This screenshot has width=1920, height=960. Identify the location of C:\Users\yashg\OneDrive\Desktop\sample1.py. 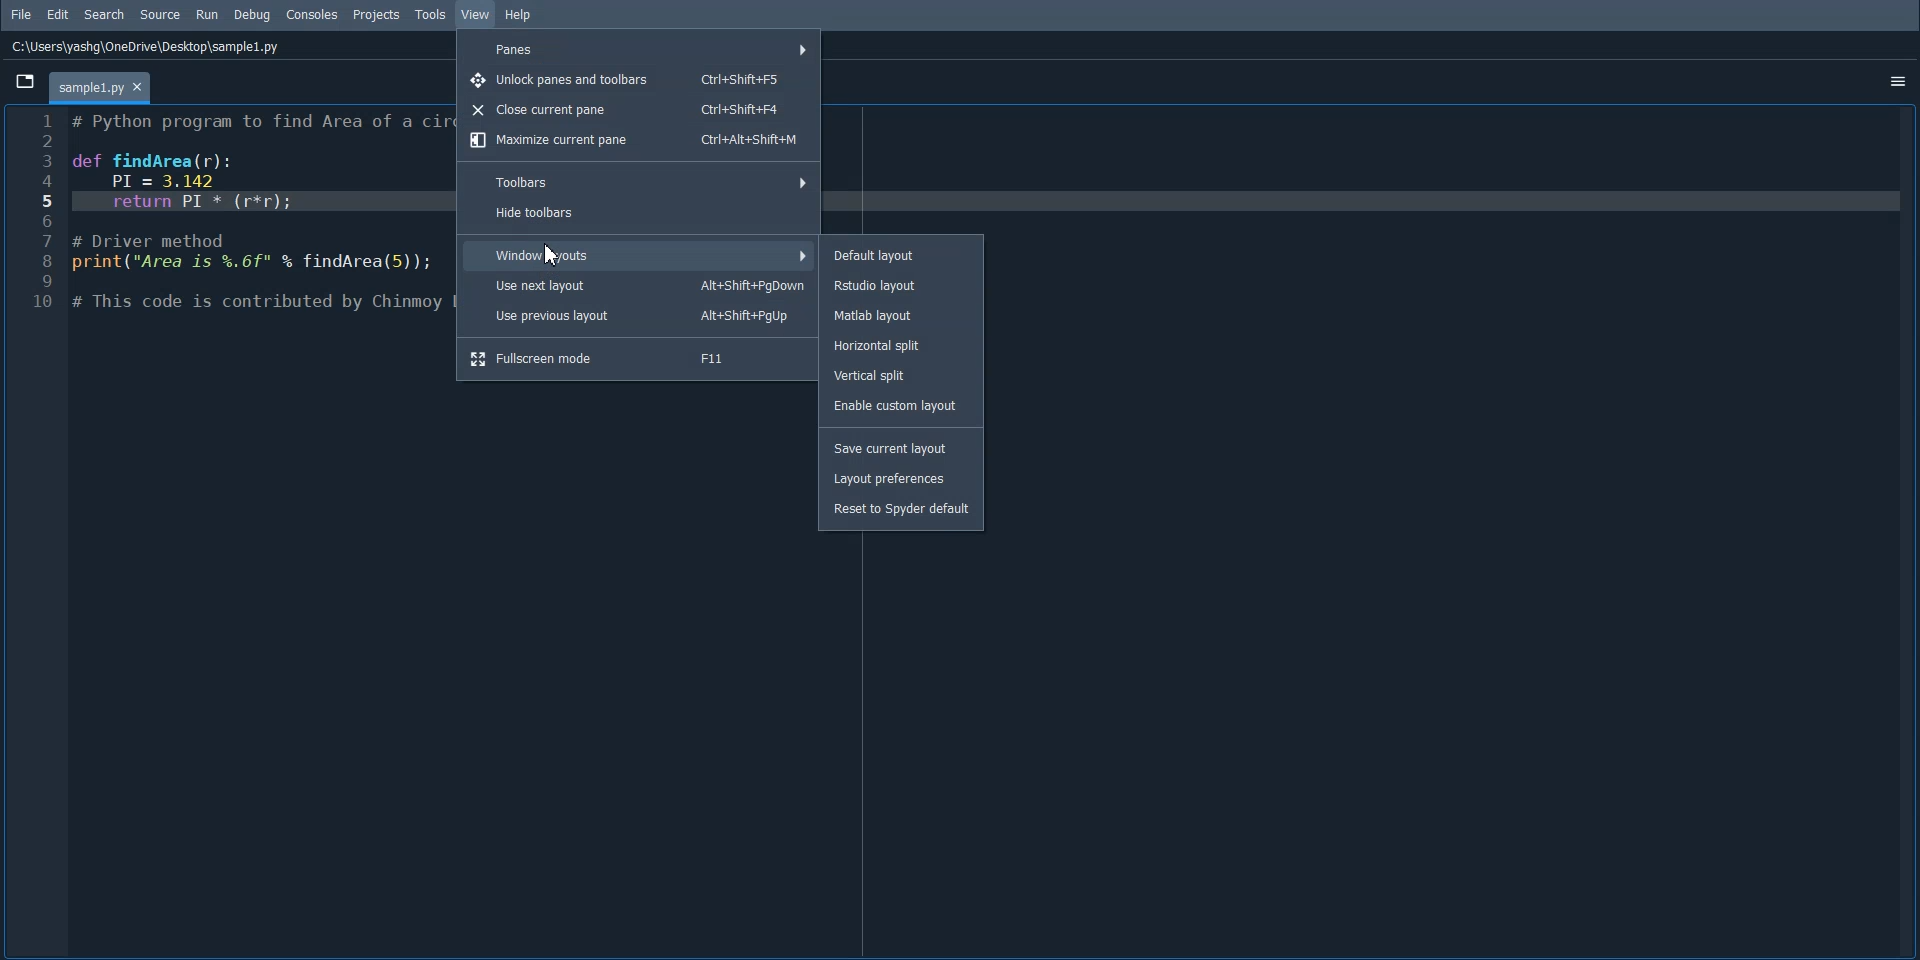
(156, 45).